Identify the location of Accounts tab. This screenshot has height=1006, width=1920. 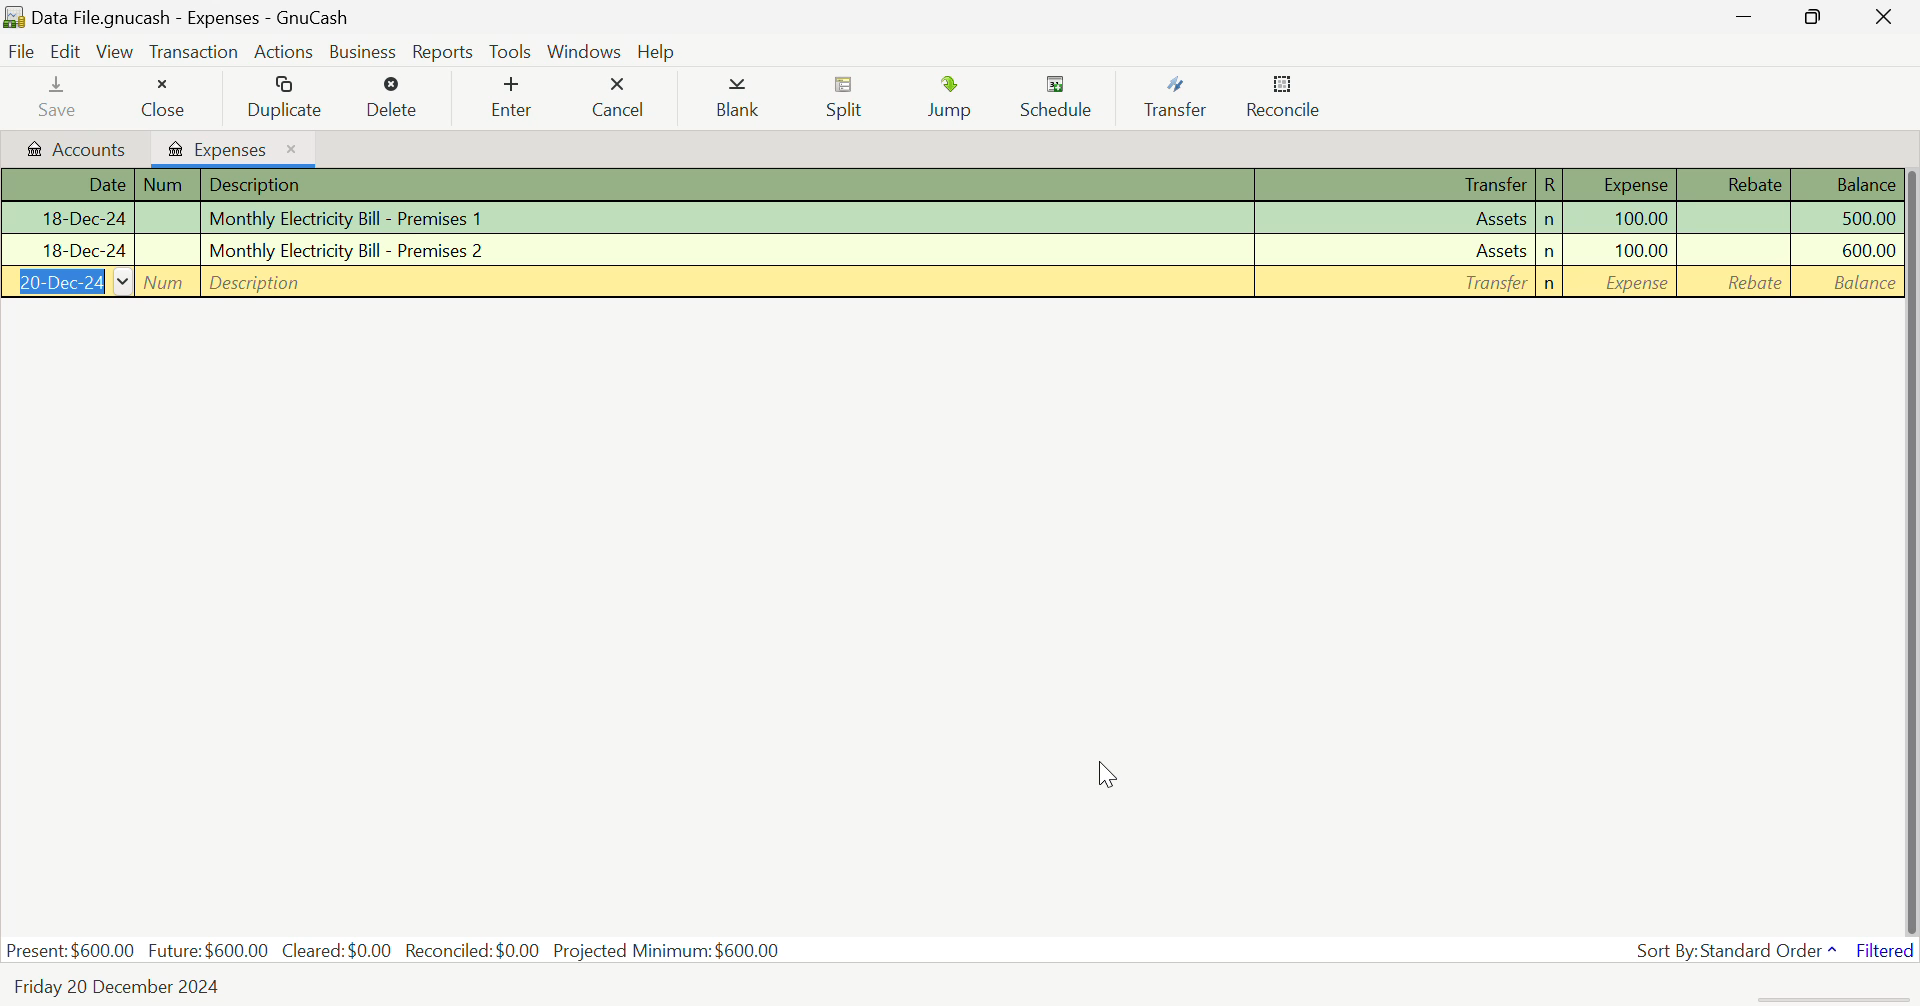
(76, 147).